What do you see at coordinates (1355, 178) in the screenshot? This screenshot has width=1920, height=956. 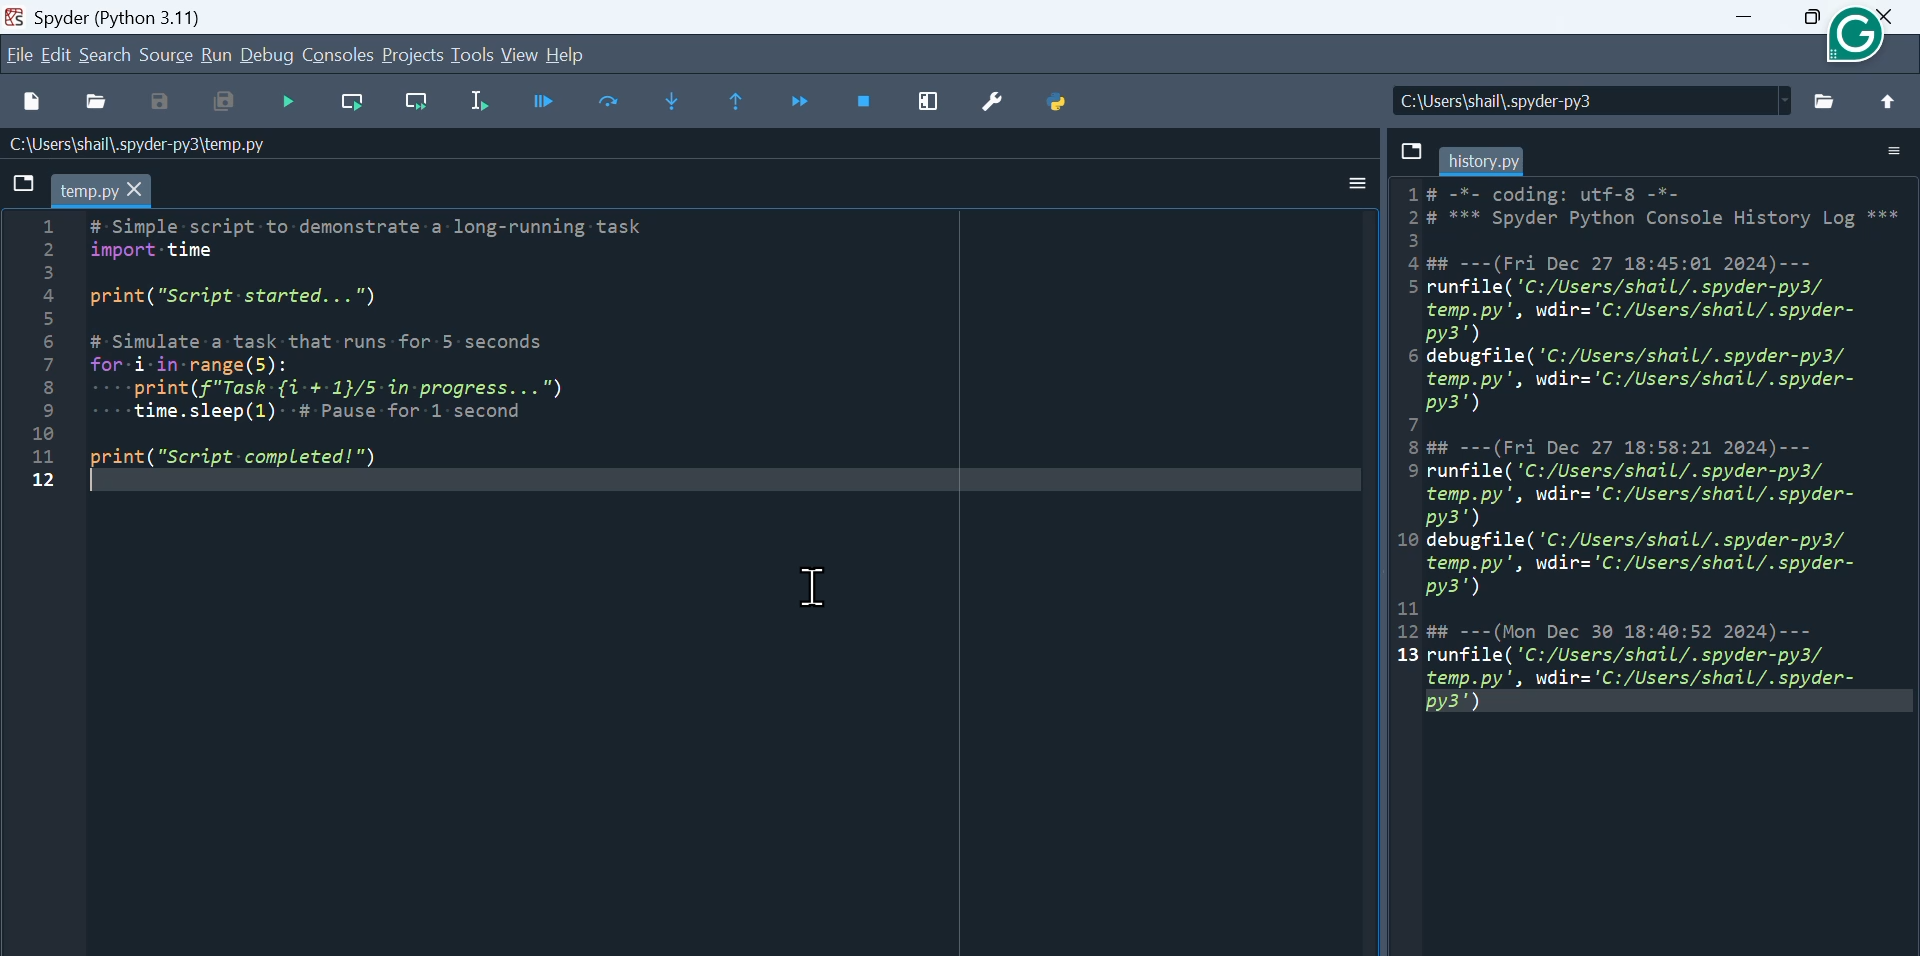 I see `option` at bounding box center [1355, 178].